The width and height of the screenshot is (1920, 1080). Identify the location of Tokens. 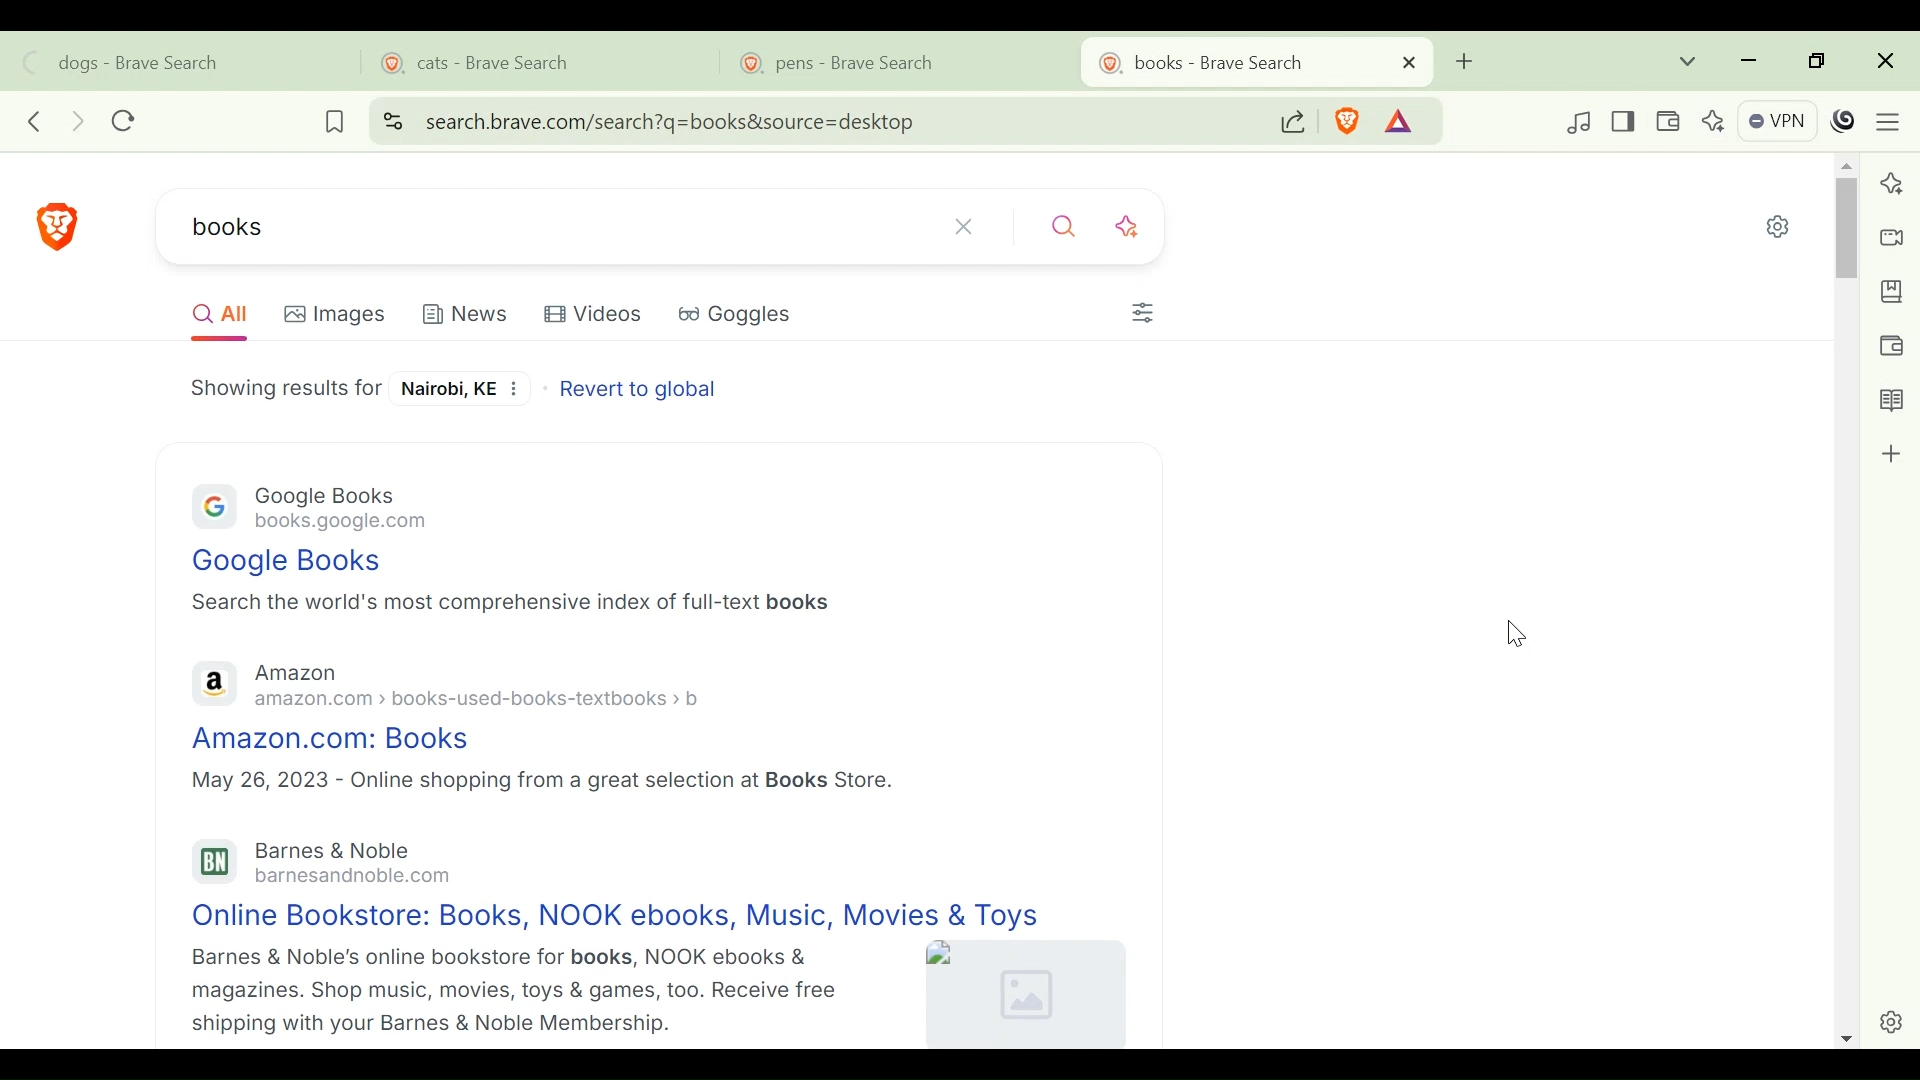
(1405, 120).